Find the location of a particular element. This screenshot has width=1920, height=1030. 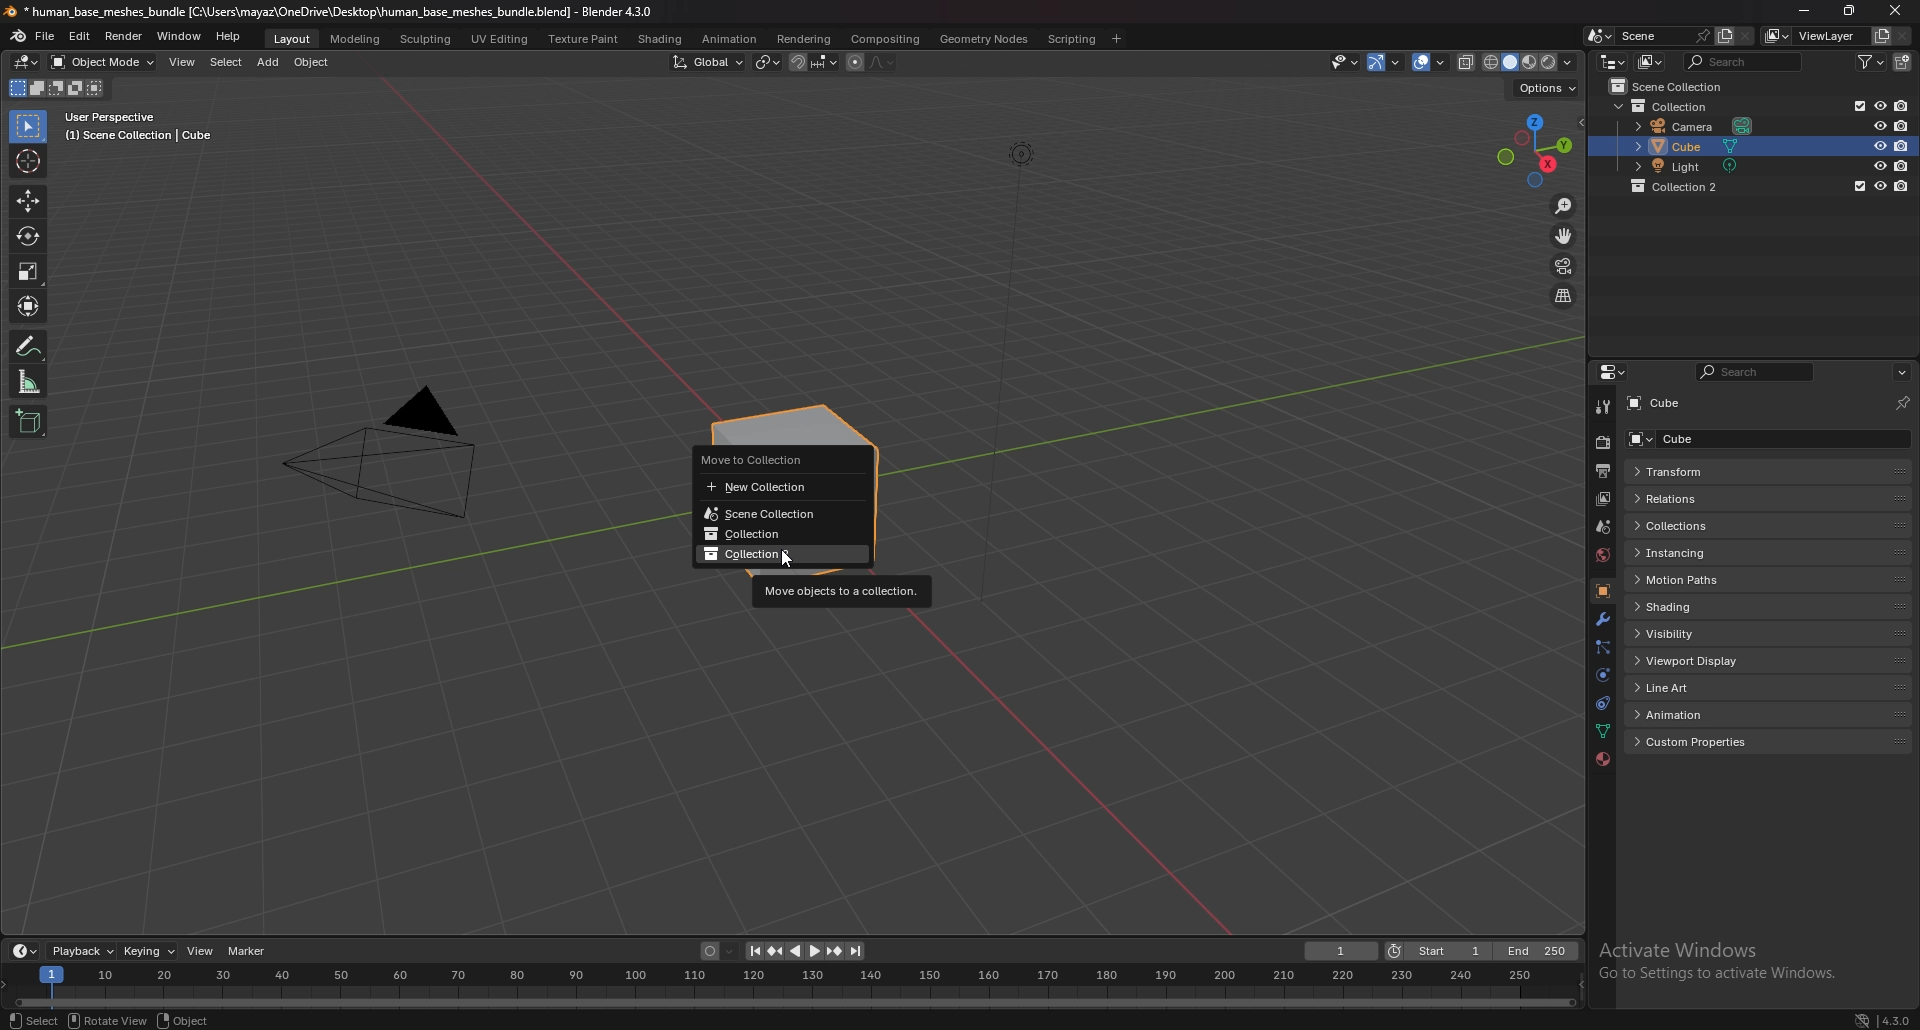

view is located at coordinates (184, 62).